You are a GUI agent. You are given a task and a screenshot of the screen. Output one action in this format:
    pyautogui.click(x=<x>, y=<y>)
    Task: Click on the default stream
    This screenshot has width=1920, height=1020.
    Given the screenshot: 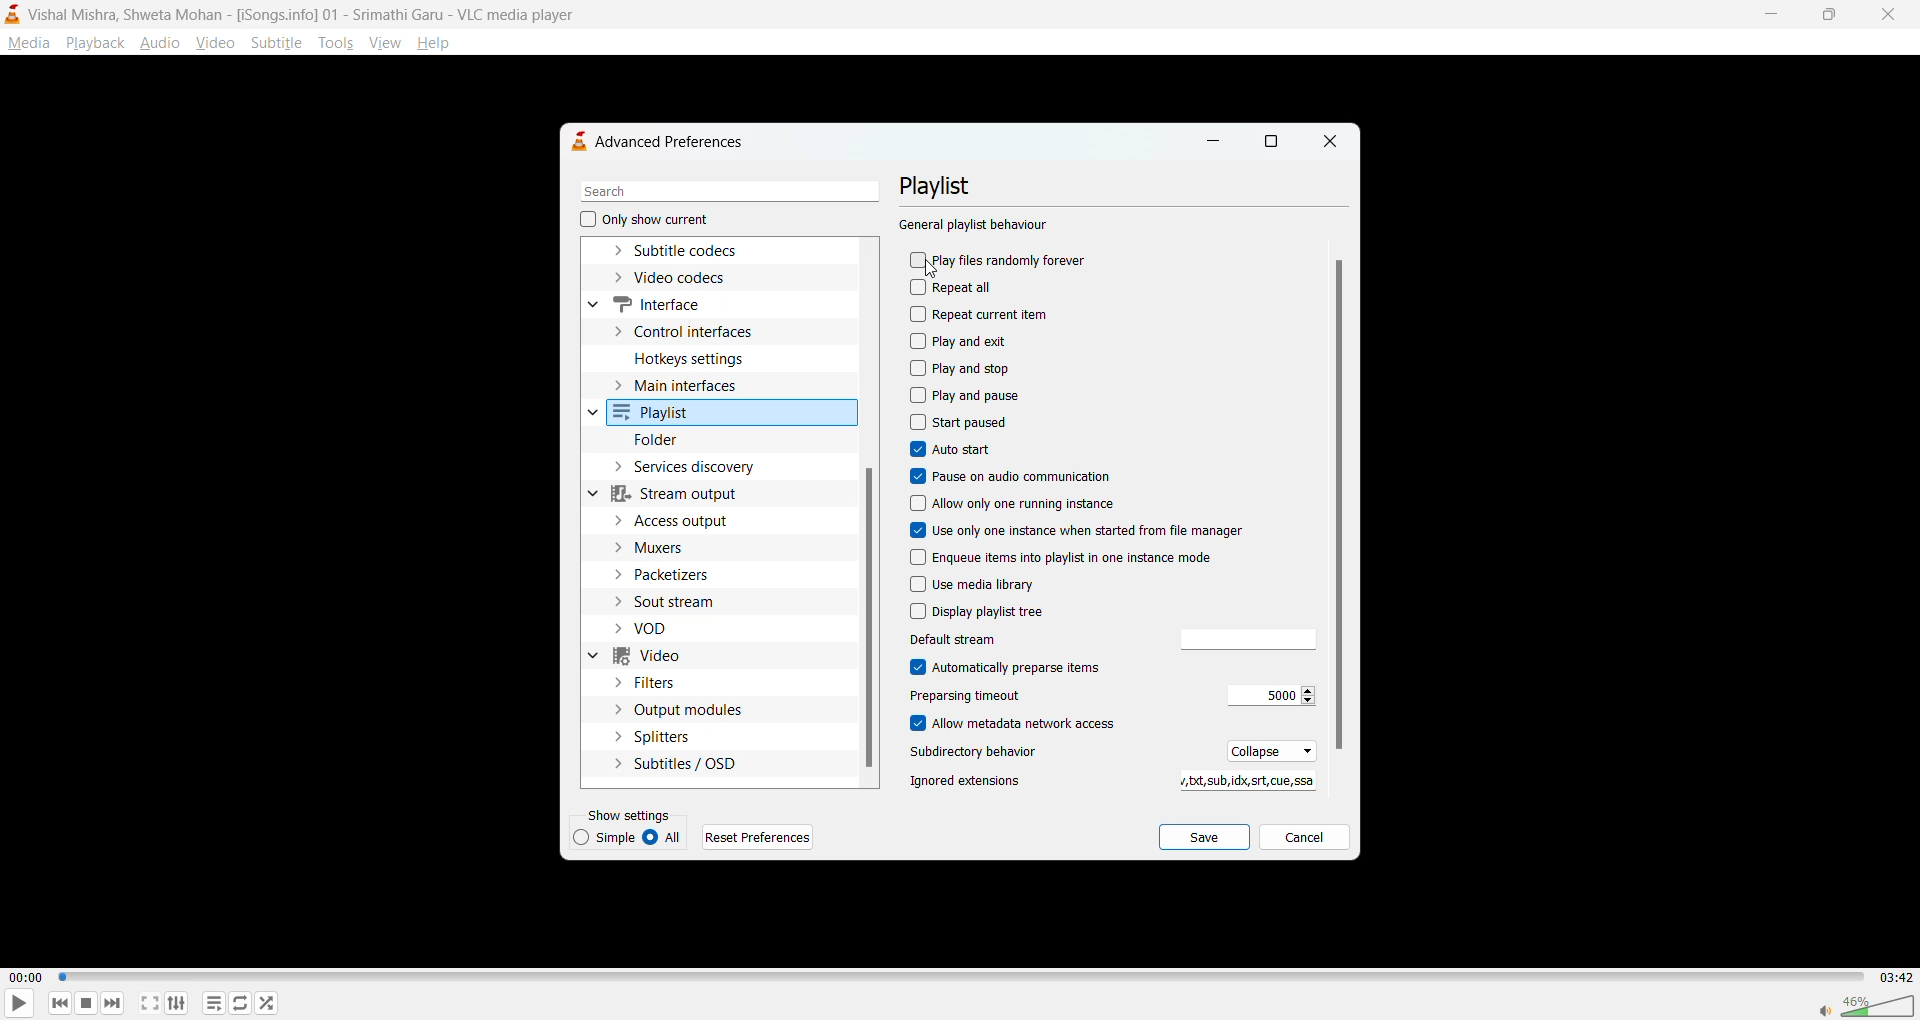 What is the action you would take?
    pyautogui.click(x=1241, y=640)
    